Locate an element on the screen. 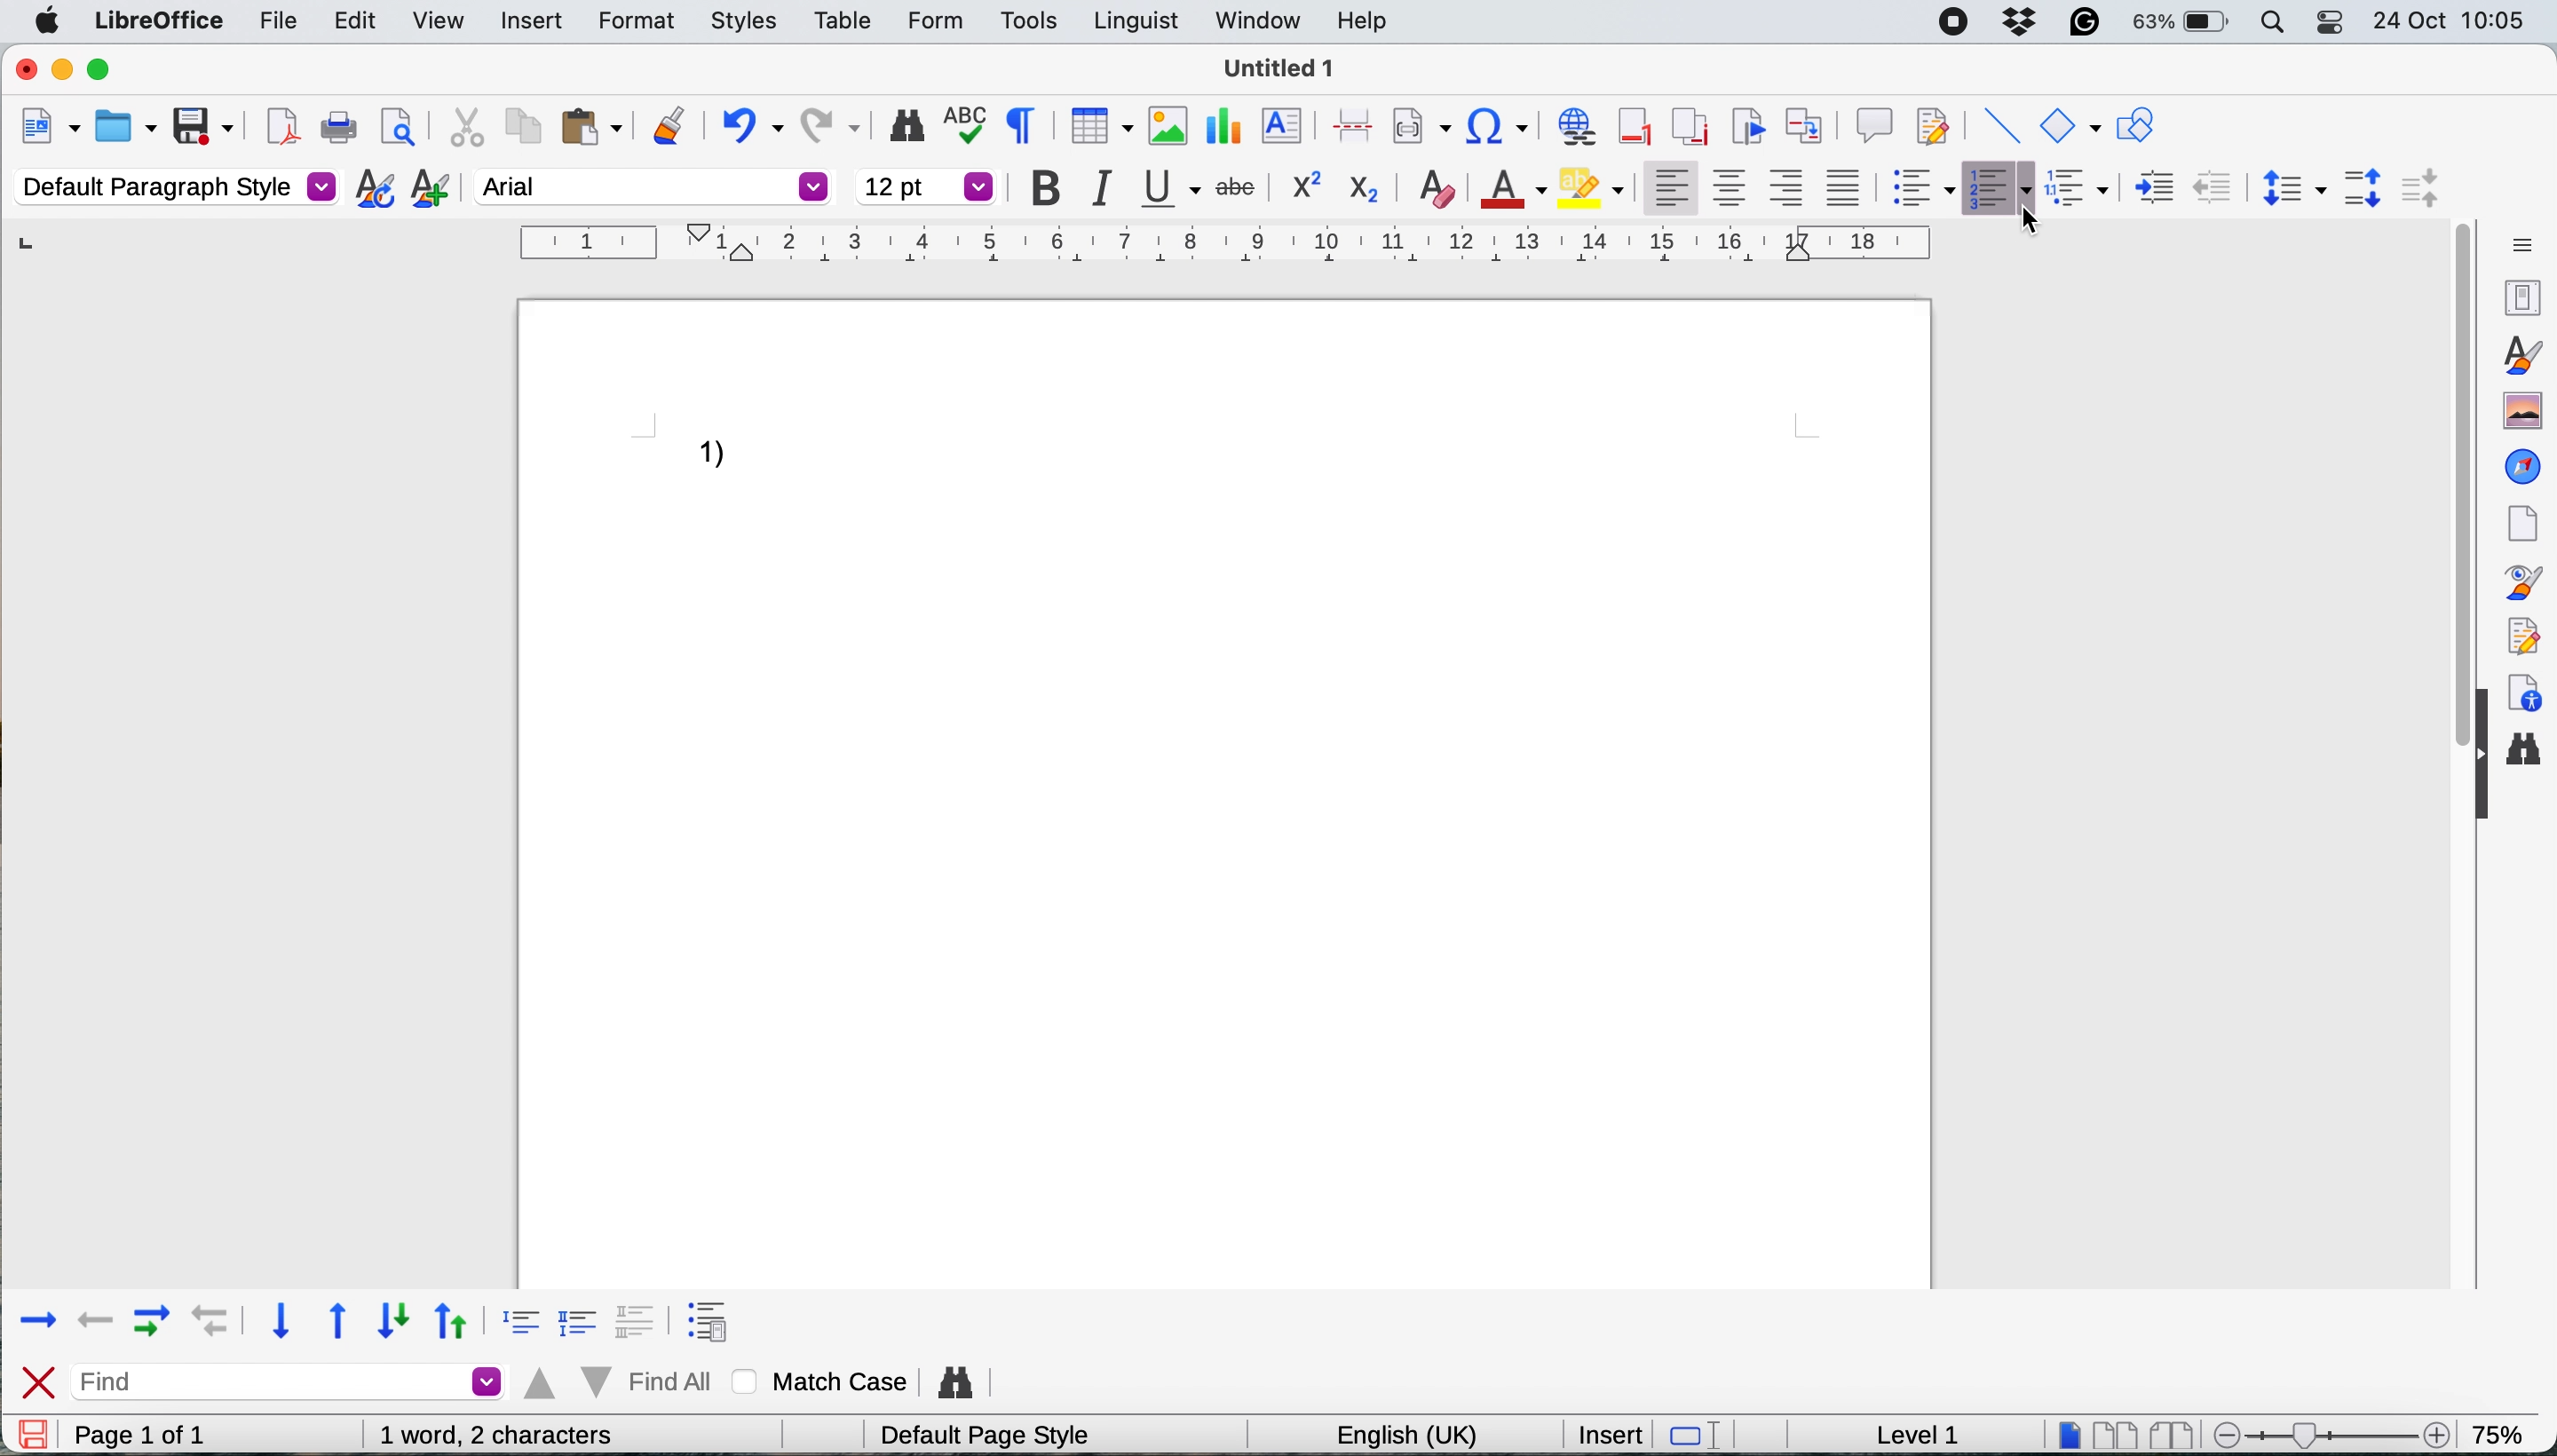 This screenshot has width=2557, height=1456. find and replace is located at coordinates (963, 1377).